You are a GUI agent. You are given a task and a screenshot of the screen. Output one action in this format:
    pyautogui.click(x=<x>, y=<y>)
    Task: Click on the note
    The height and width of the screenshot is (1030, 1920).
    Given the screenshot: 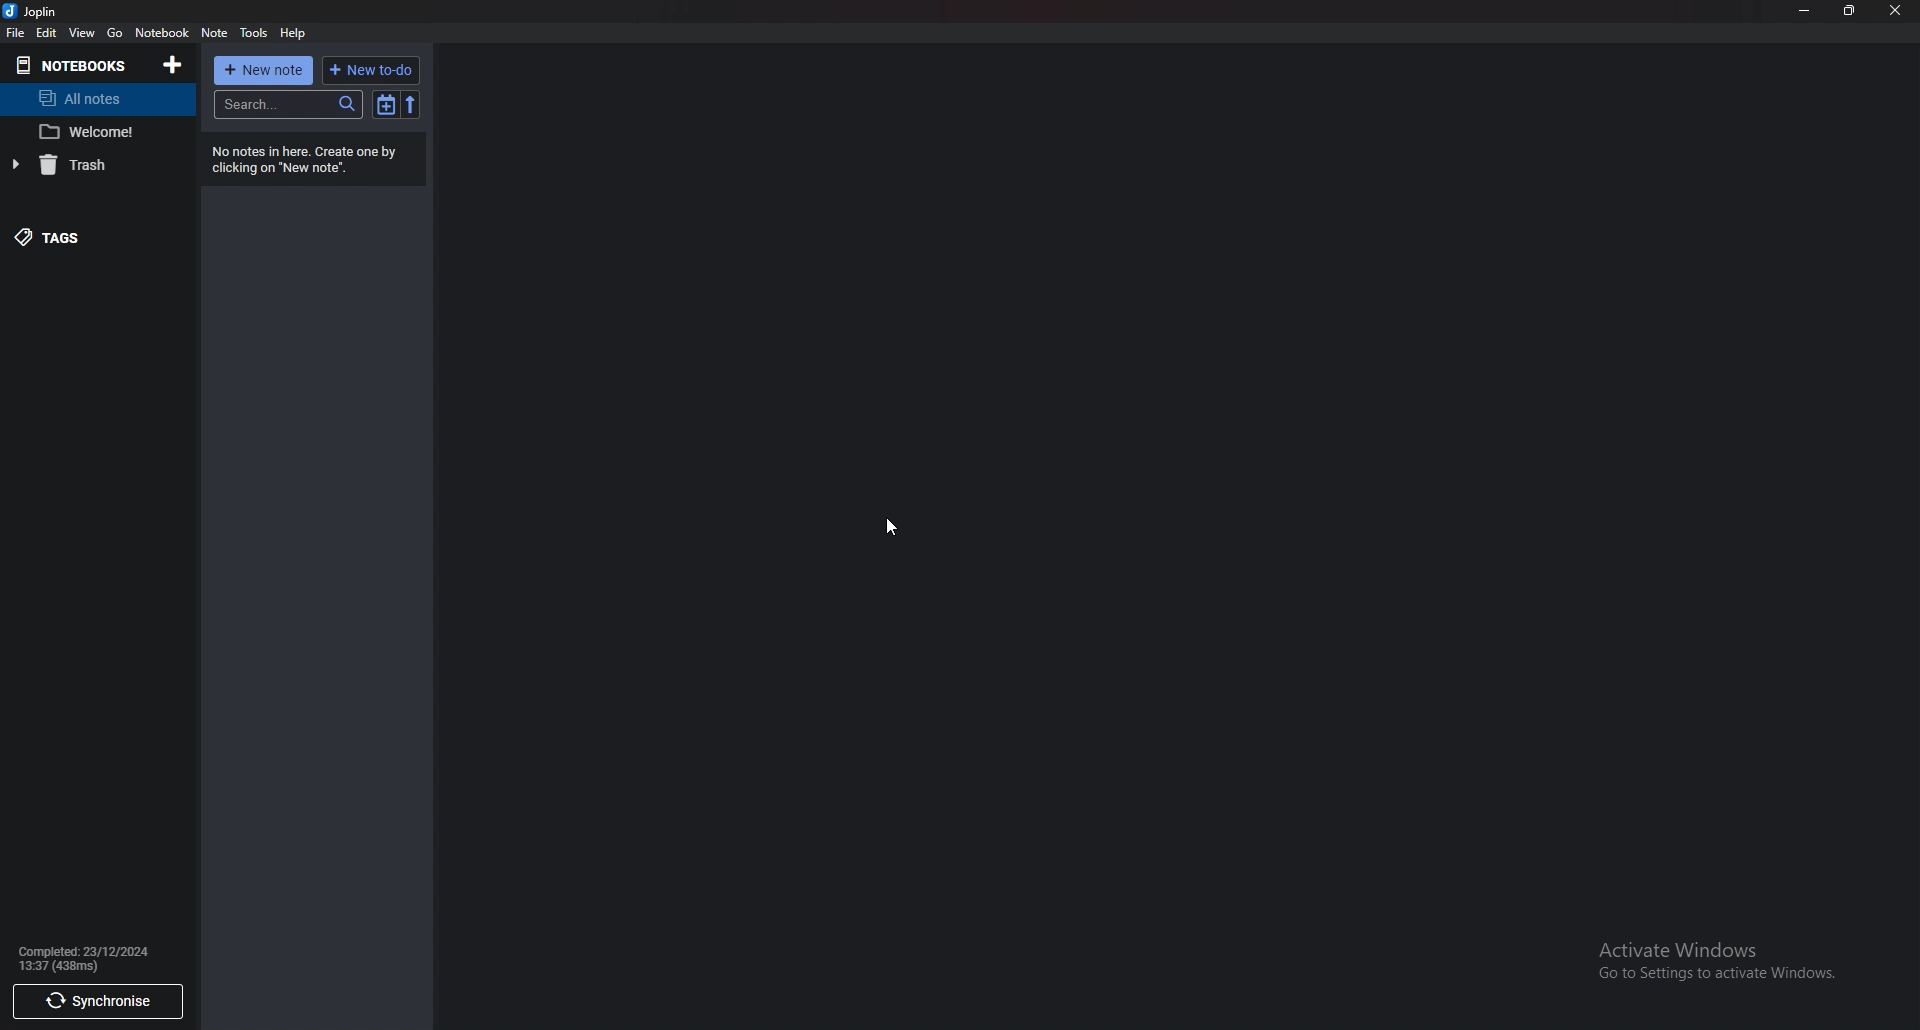 What is the action you would take?
    pyautogui.click(x=215, y=33)
    